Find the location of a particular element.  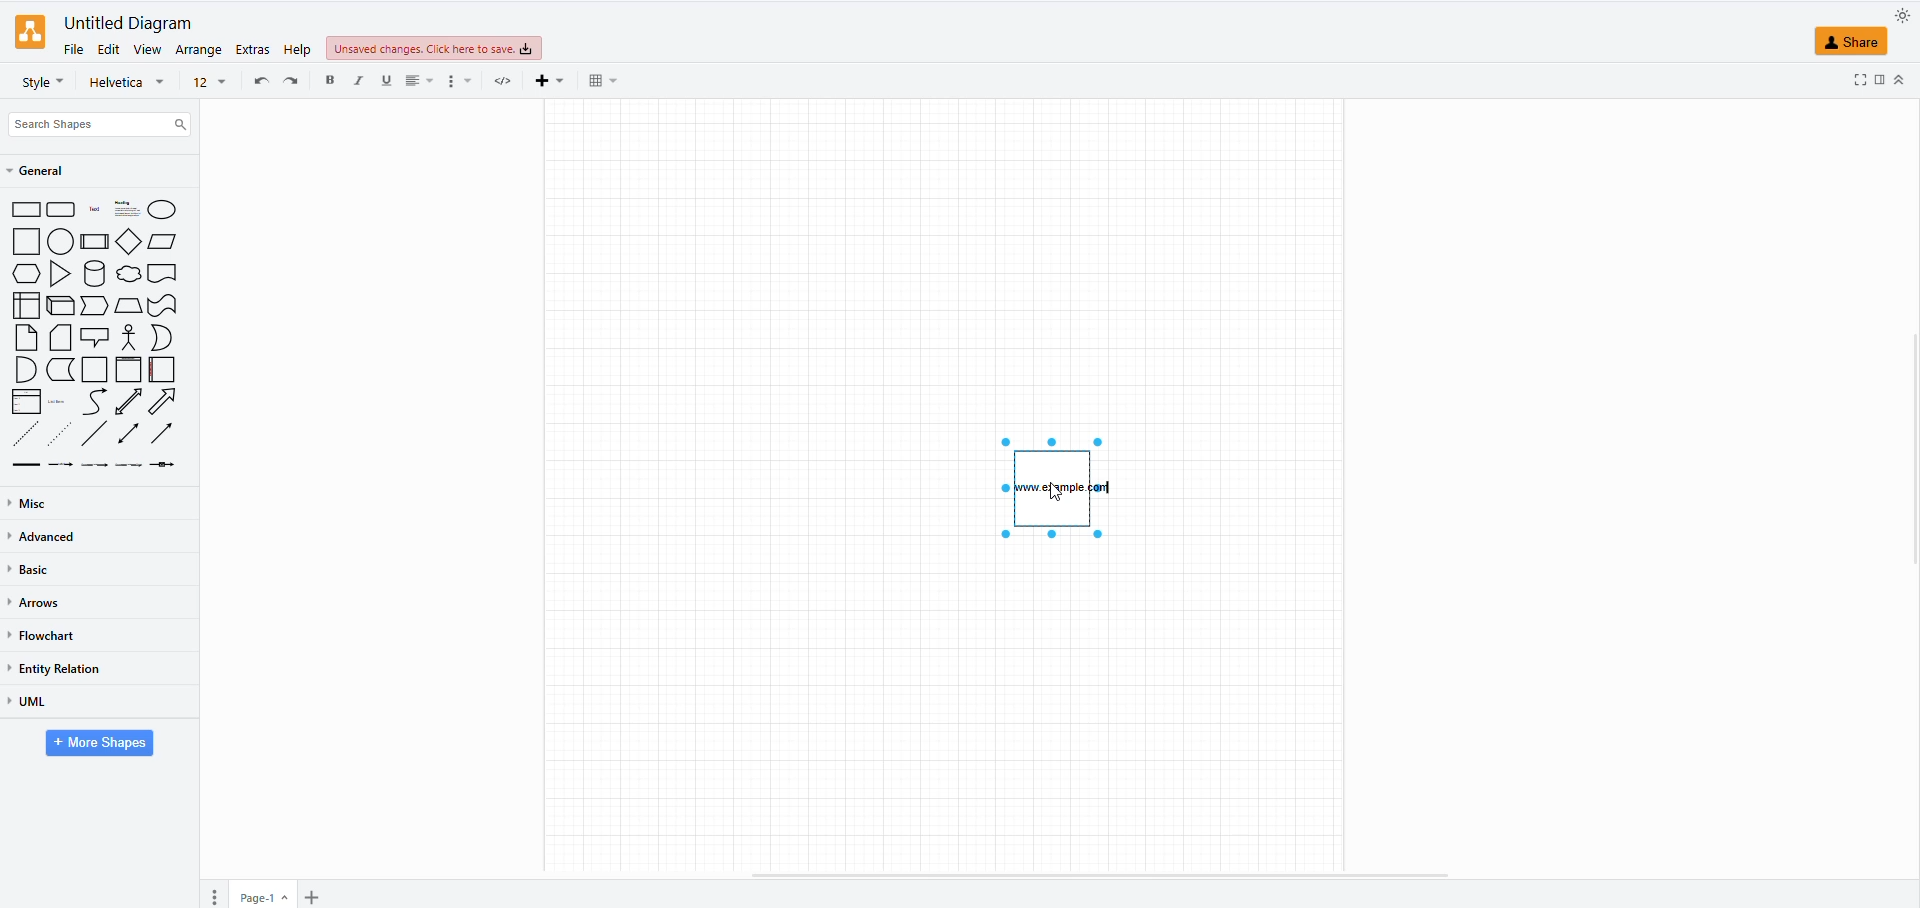

callout is located at coordinates (96, 337).